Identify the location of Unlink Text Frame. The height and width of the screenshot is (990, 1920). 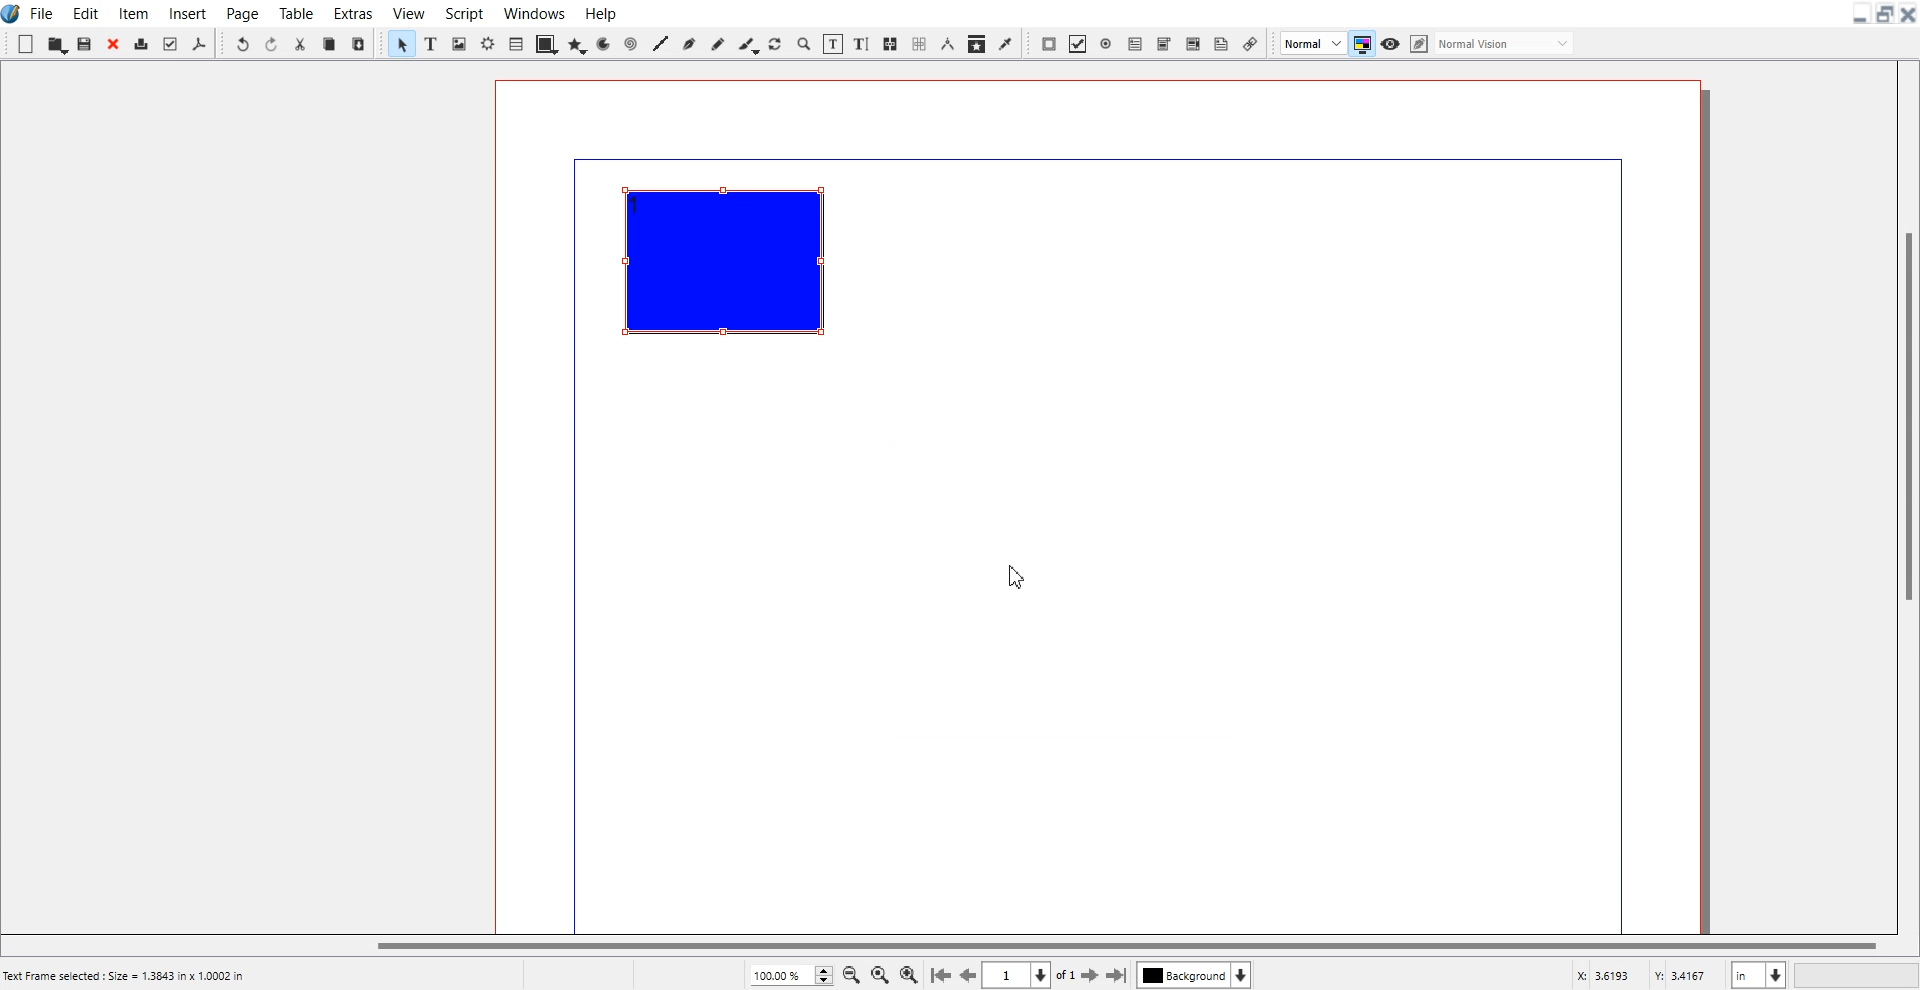
(917, 44).